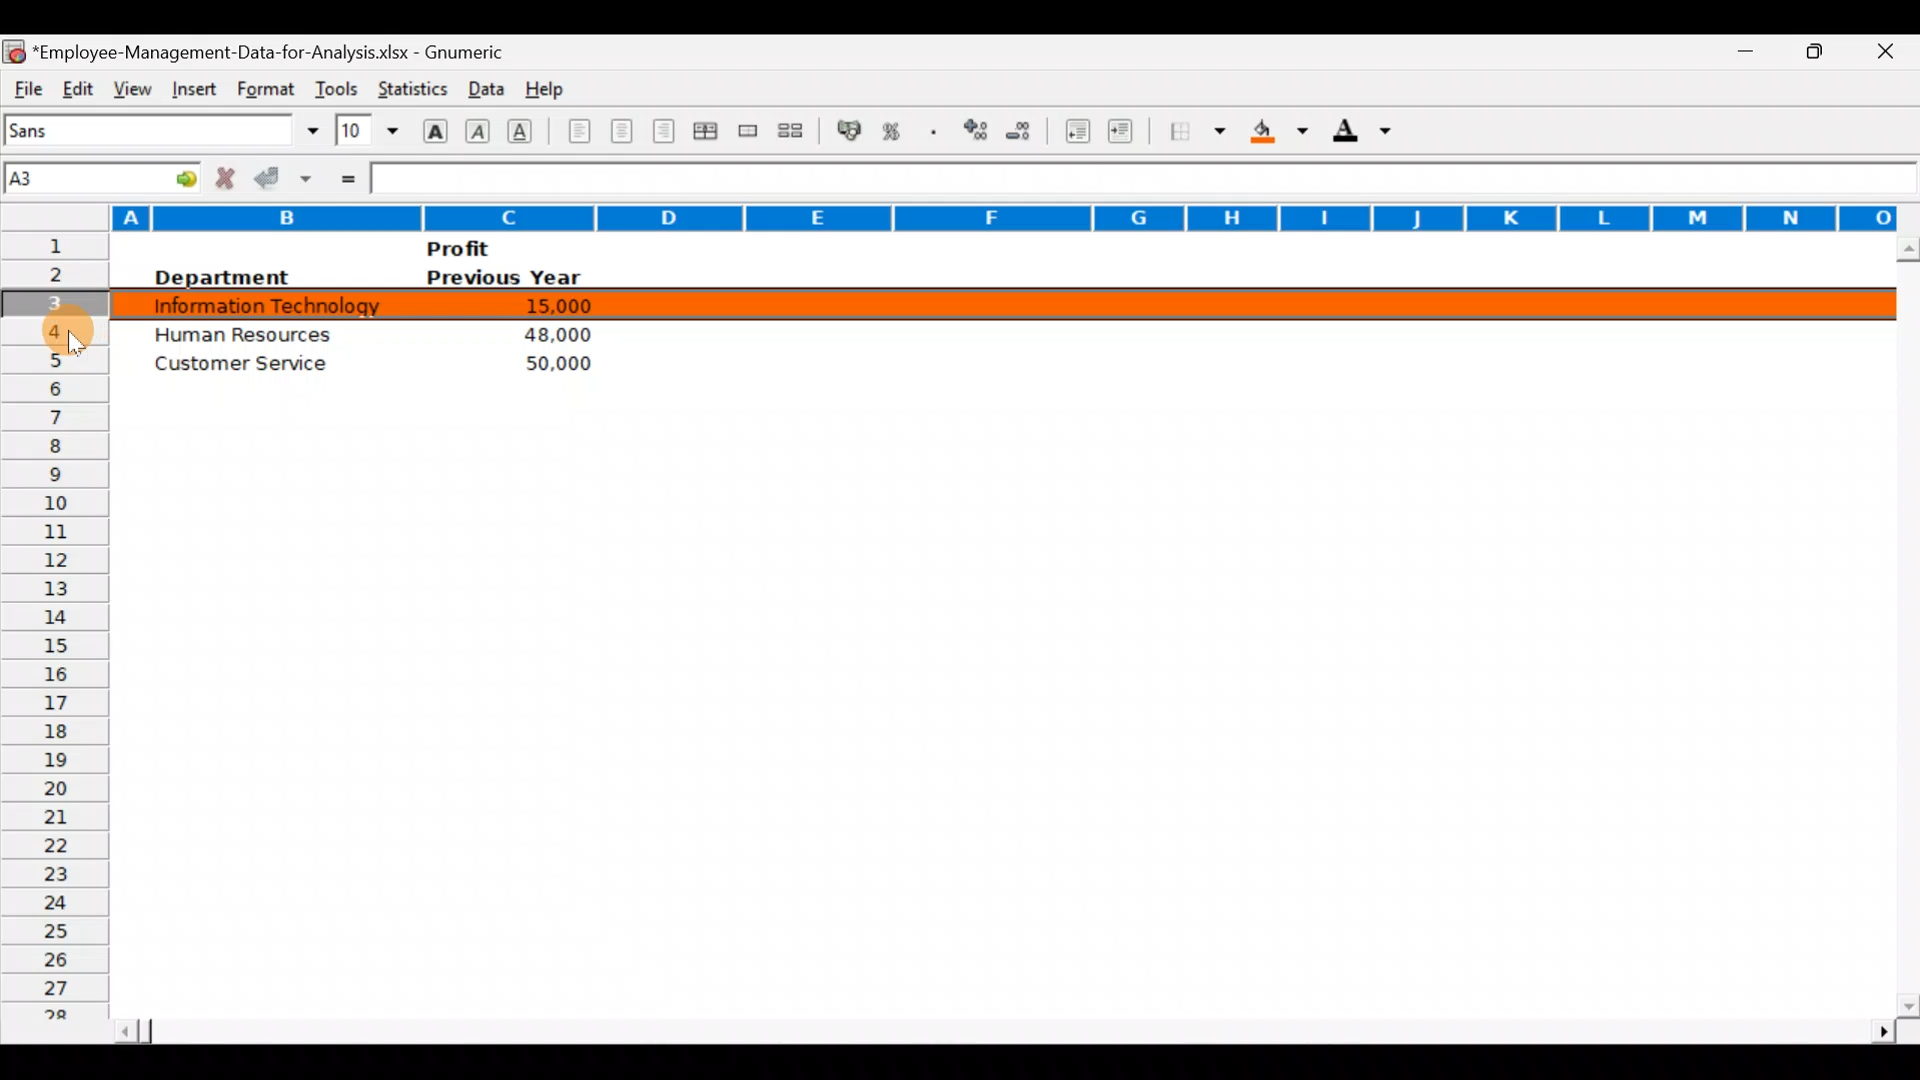 The height and width of the screenshot is (1080, 1920). What do you see at coordinates (1144, 180) in the screenshot?
I see `Formula bar` at bounding box center [1144, 180].